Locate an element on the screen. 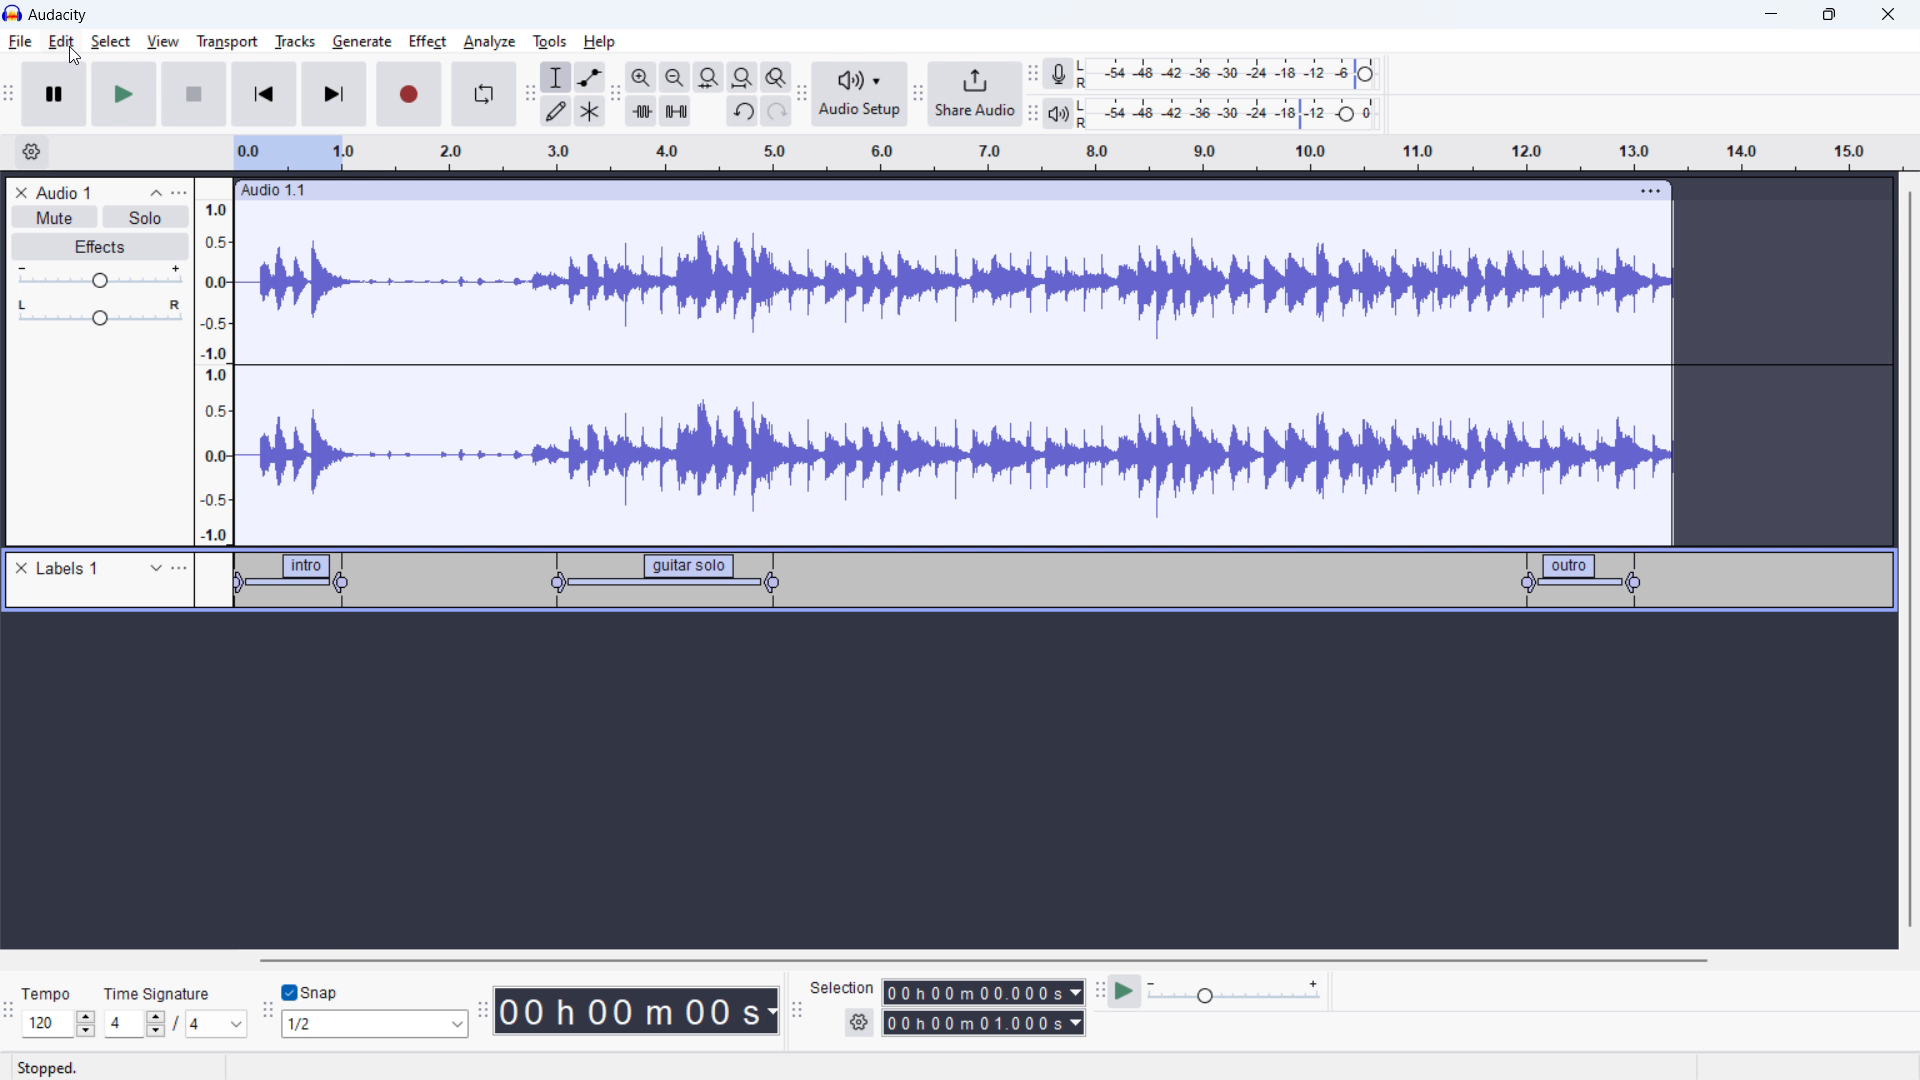 This screenshot has height=1080, width=1920. stop is located at coordinates (194, 93).